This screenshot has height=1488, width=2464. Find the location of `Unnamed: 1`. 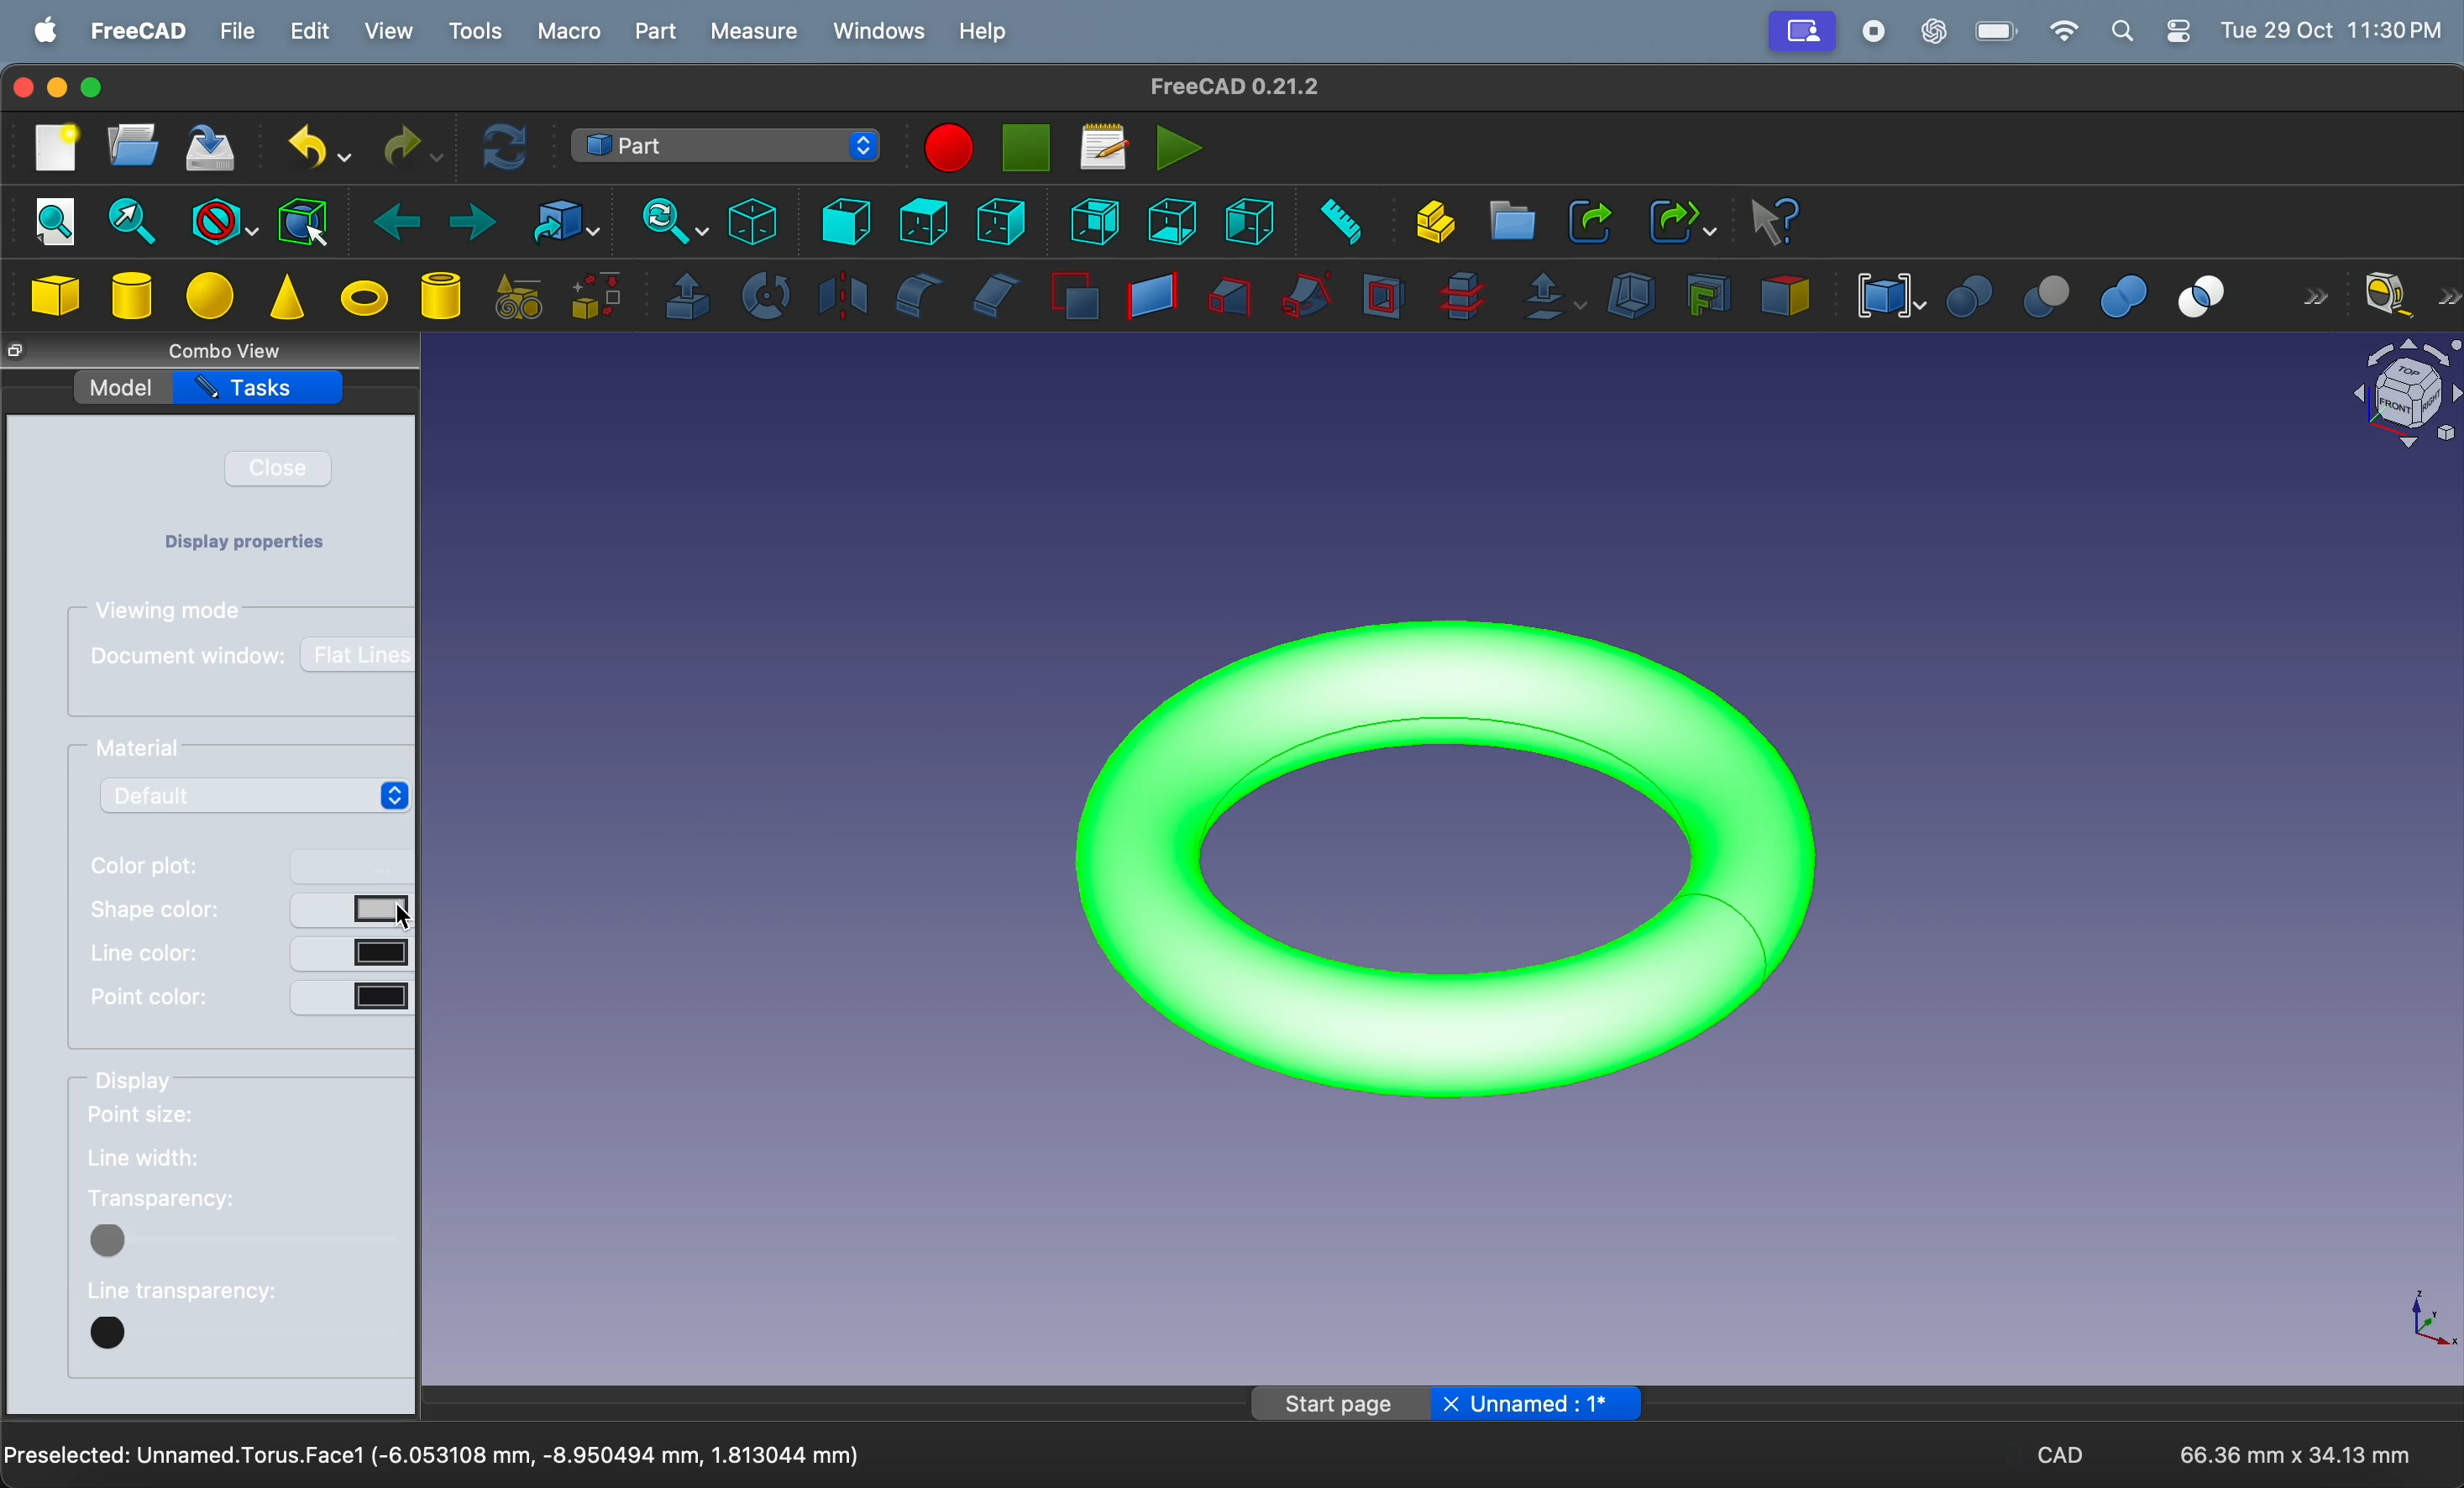

Unnamed: 1 is located at coordinates (1534, 1403).